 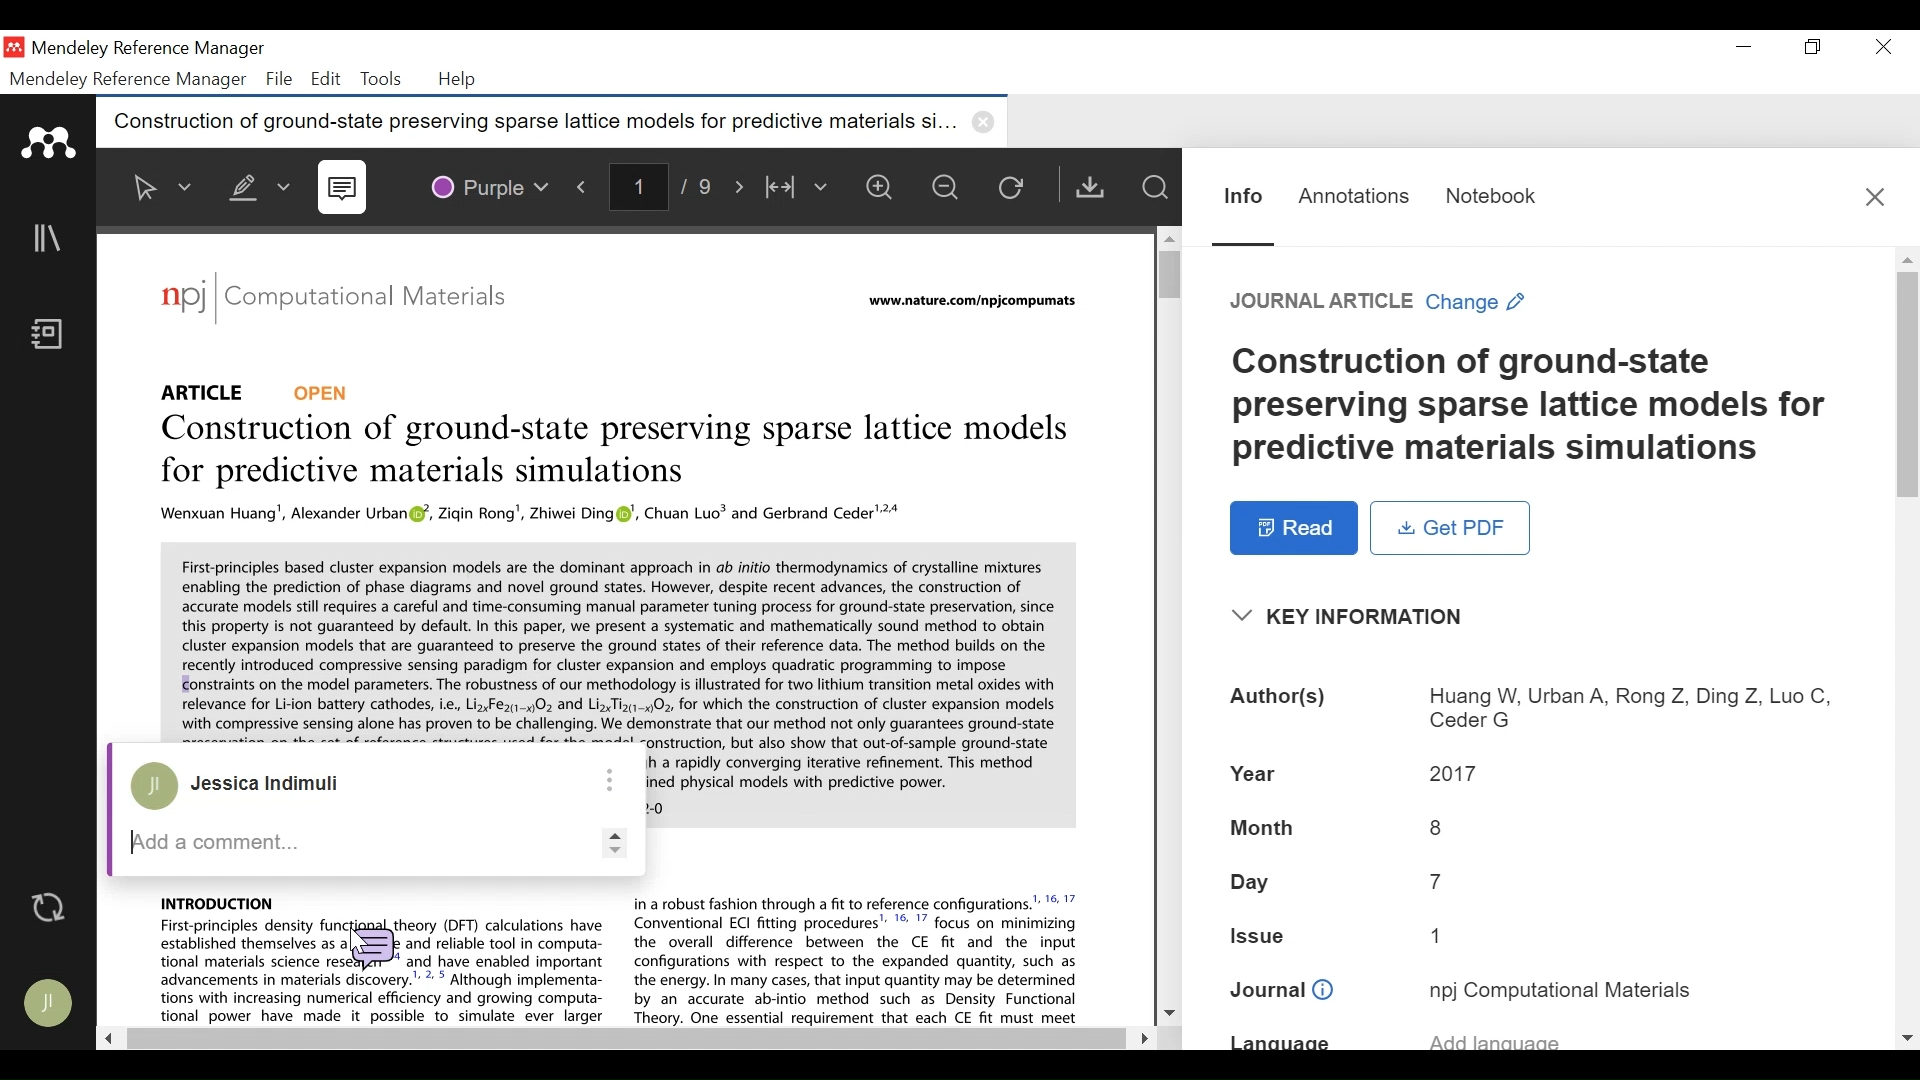 I want to click on Vertical Scroll bar, so click(x=1166, y=275).